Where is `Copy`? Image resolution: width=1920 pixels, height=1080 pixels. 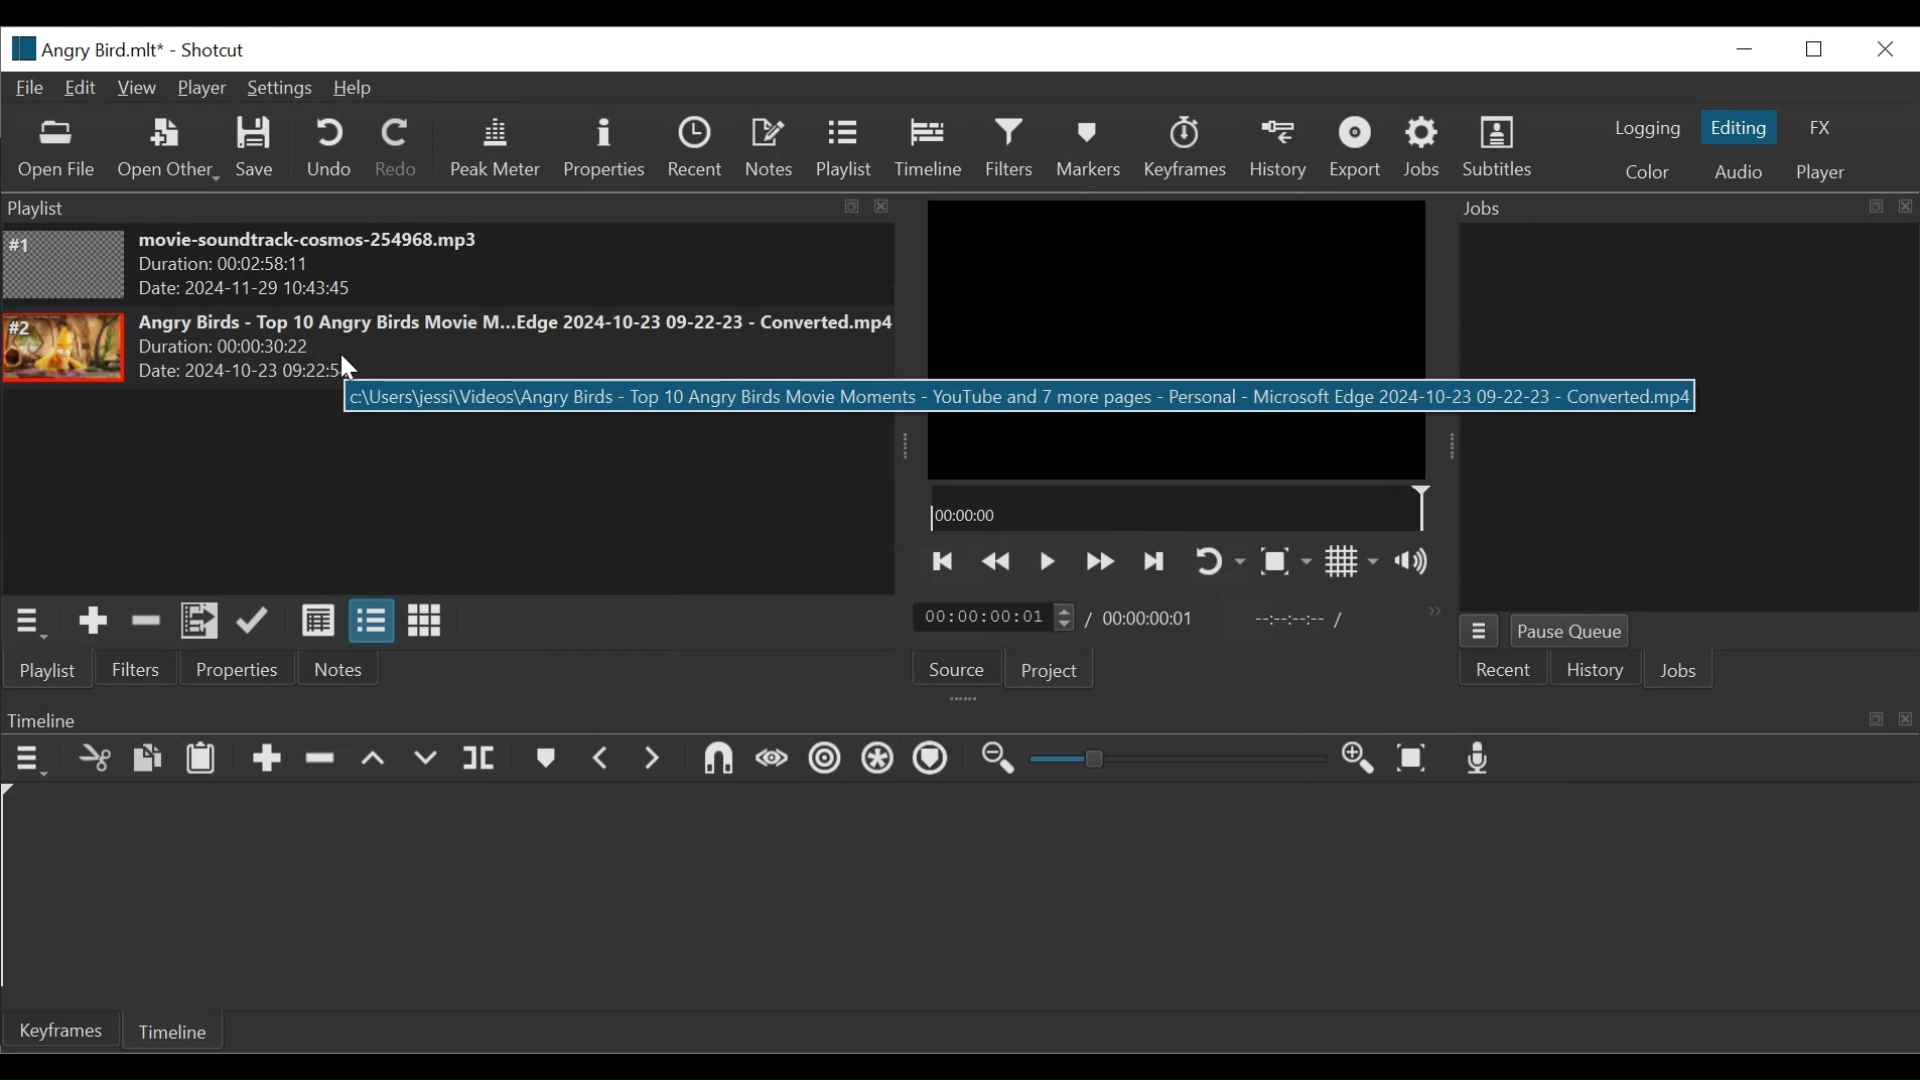 Copy is located at coordinates (151, 760).